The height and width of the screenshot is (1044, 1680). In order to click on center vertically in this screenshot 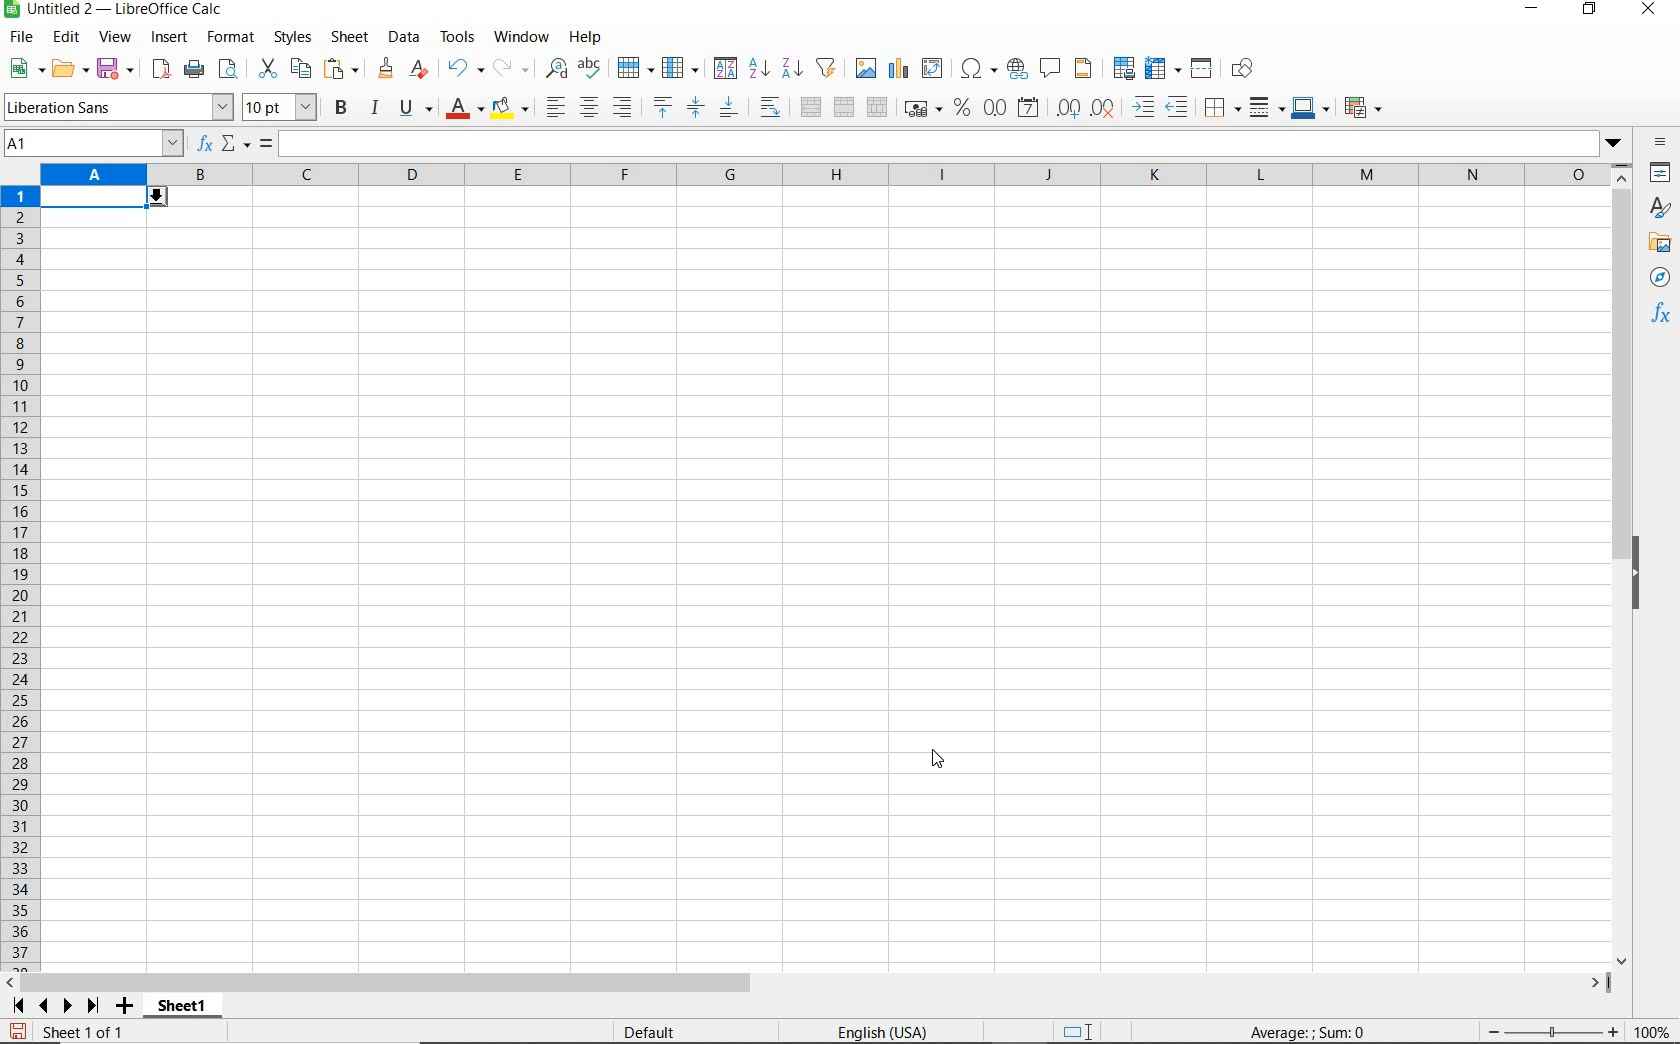, I will do `click(695, 108)`.